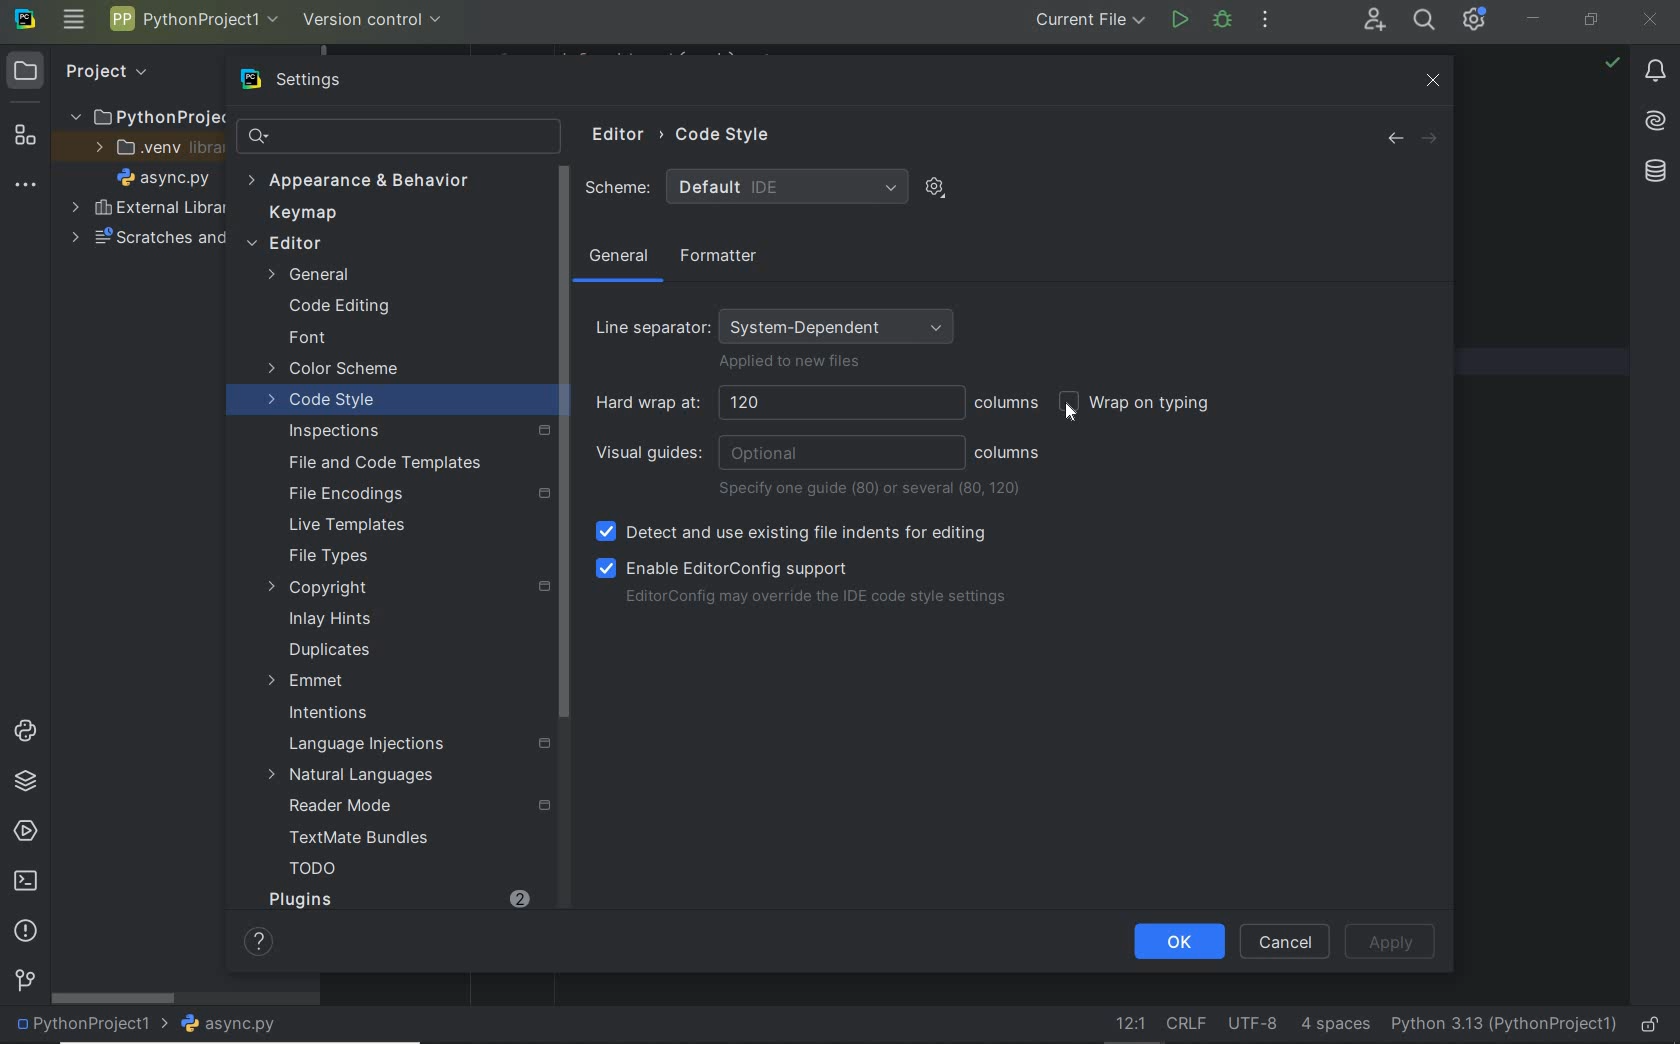 Image resolution: width=1680 pixels, height=1044 pixels. I want to click on code with me, so click(1373, 22).